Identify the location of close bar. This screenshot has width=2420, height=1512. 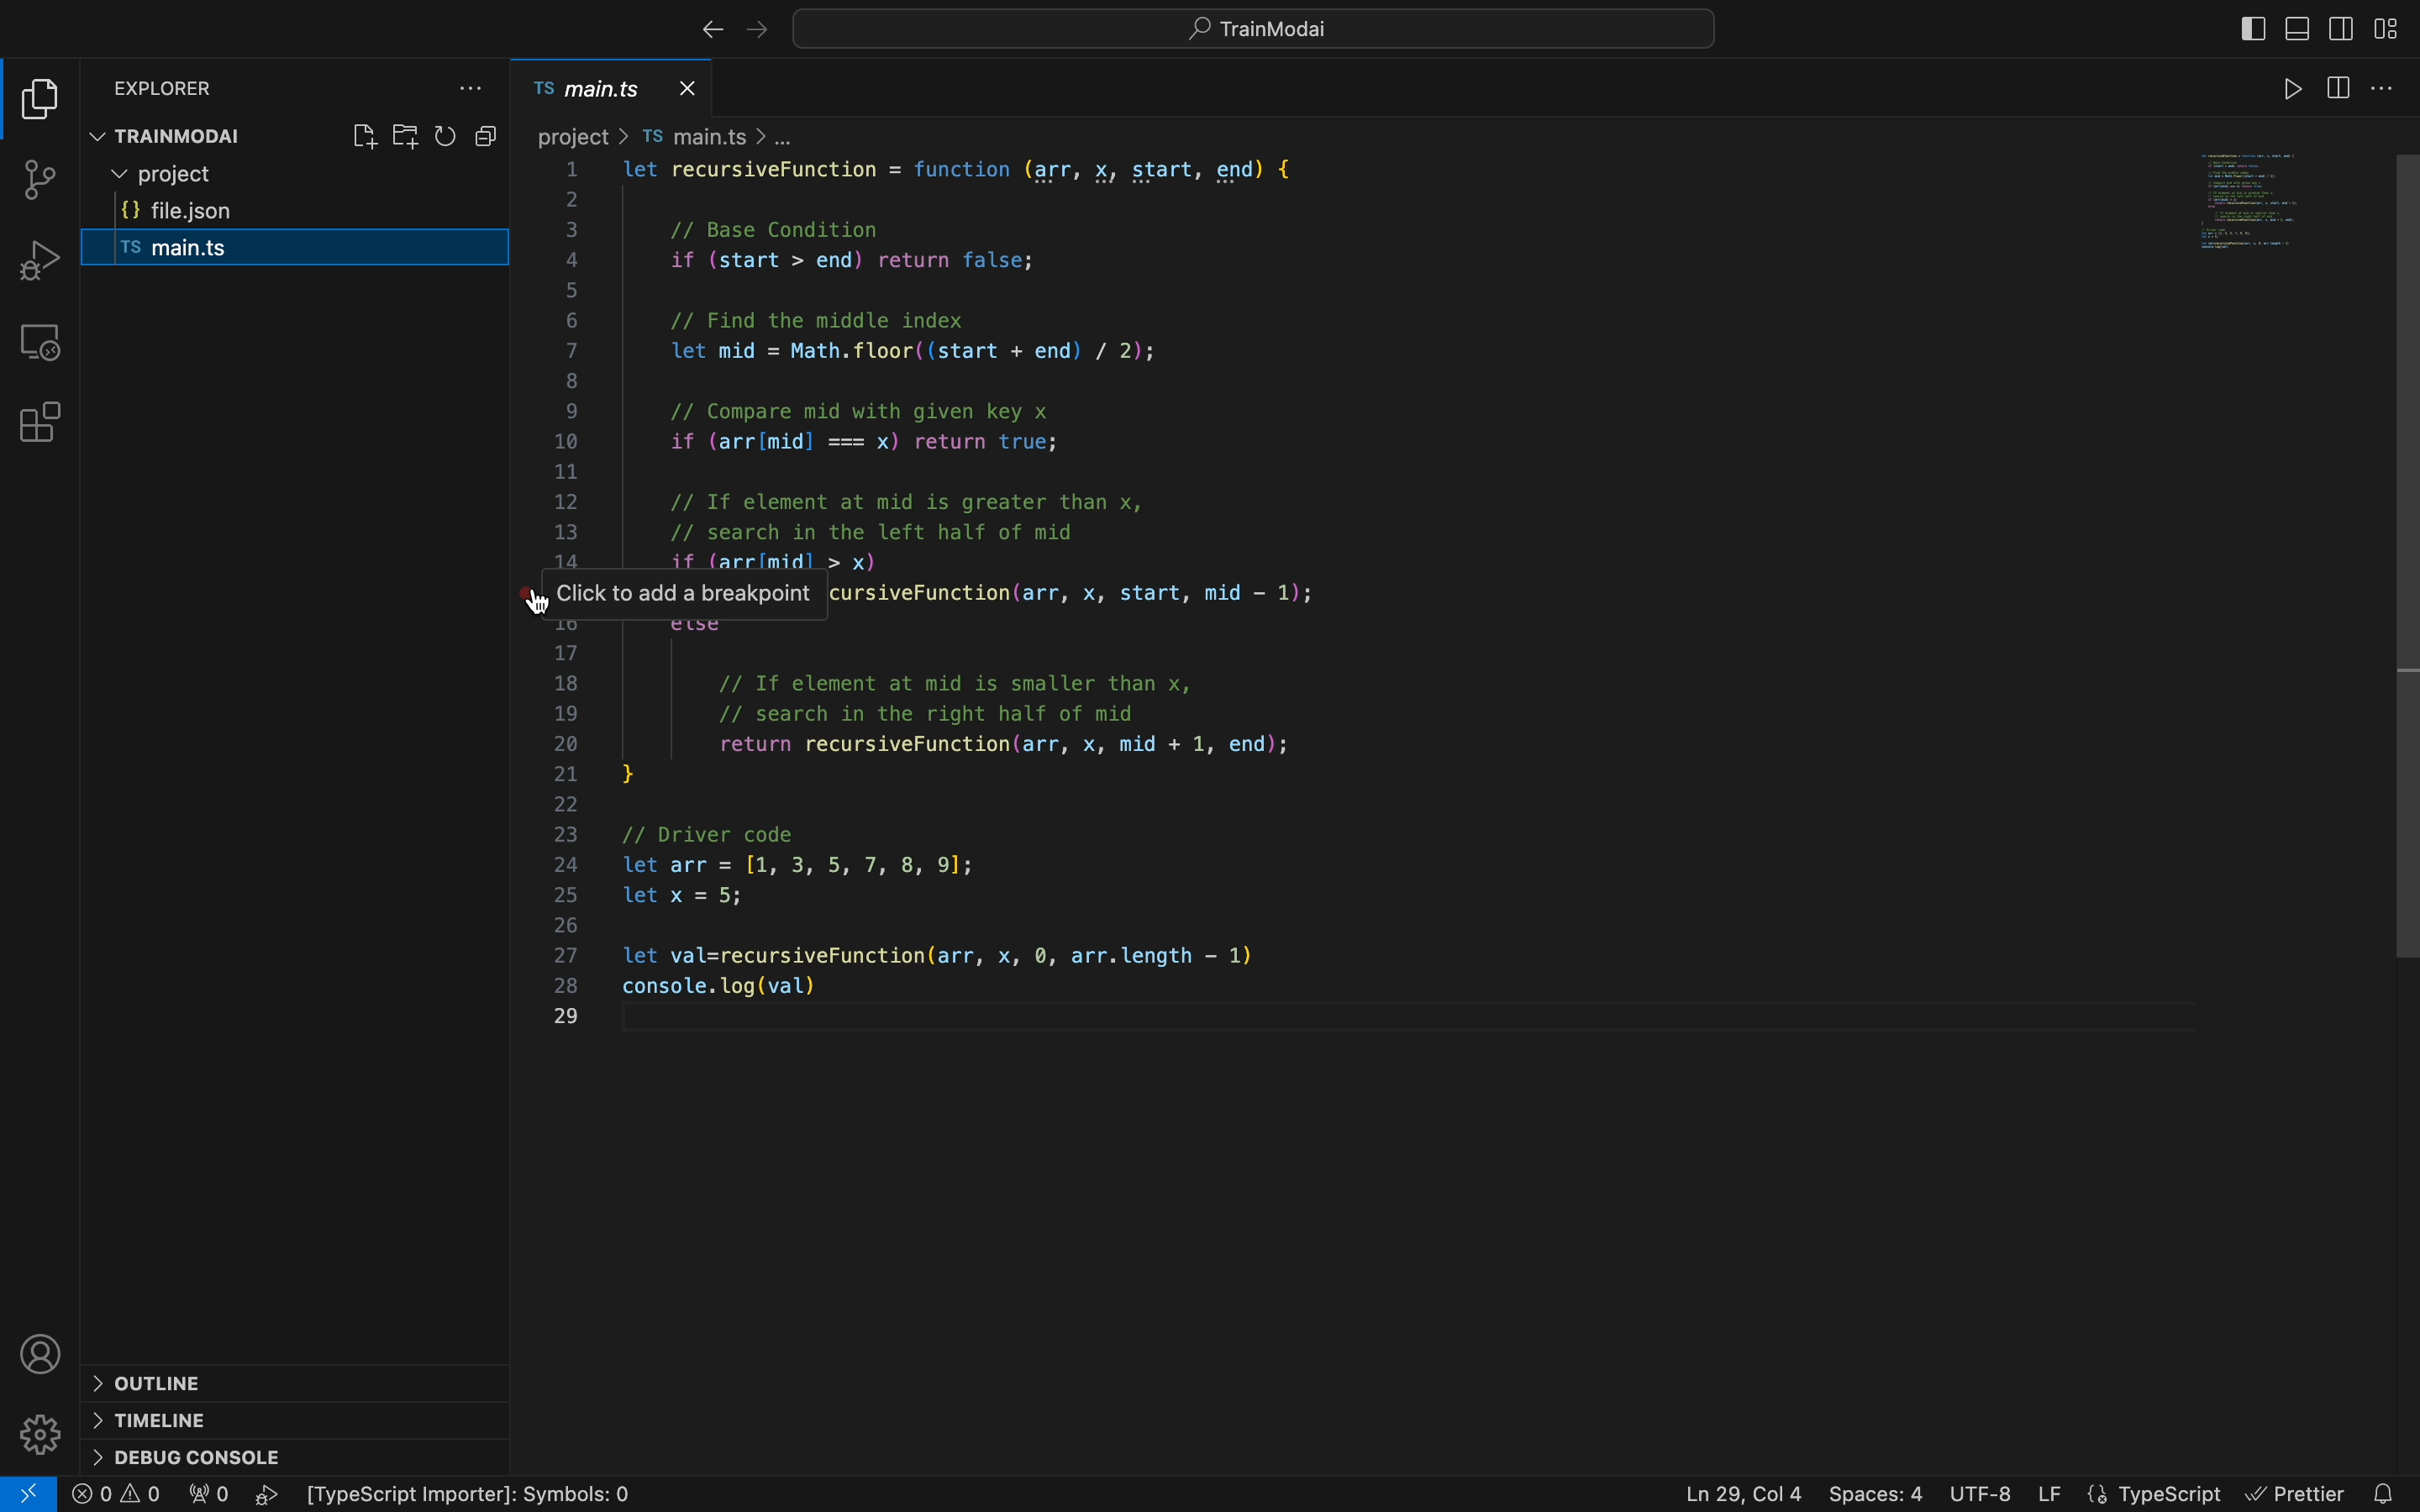
(2222, 25).